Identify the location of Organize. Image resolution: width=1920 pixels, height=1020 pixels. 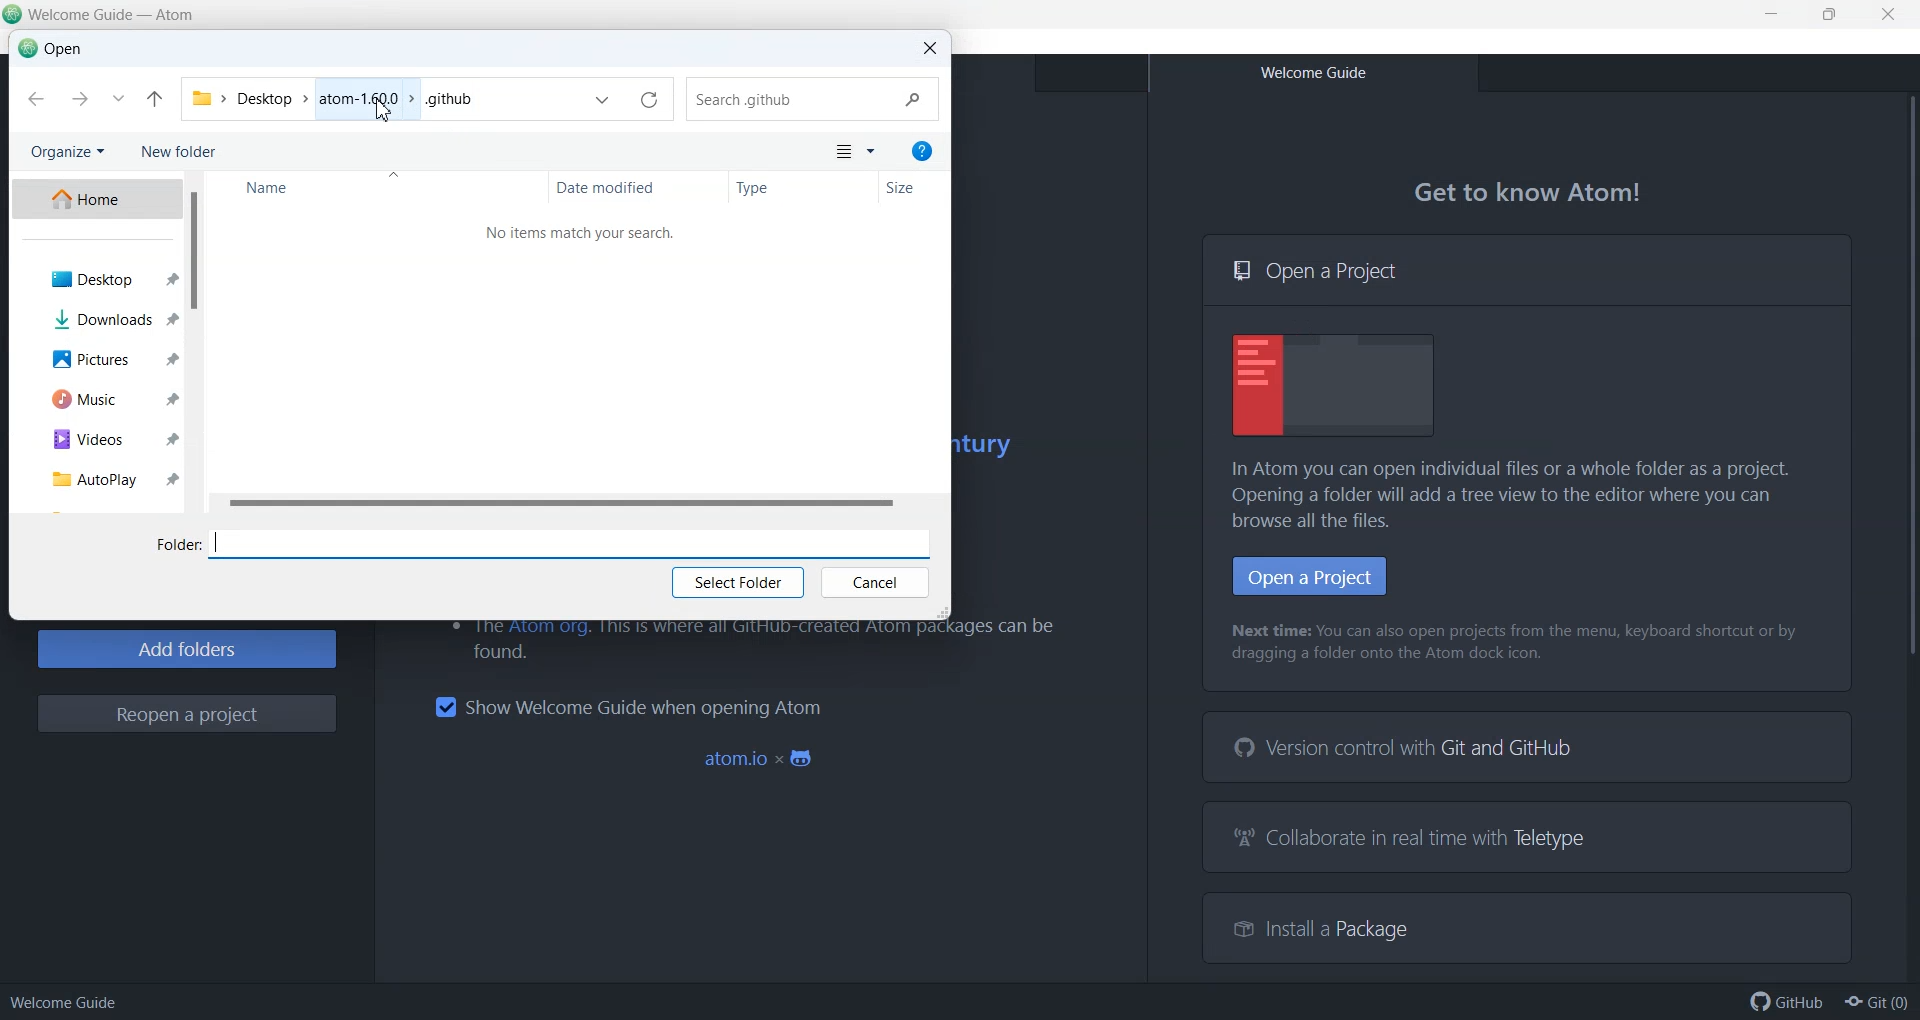
(66, 153).